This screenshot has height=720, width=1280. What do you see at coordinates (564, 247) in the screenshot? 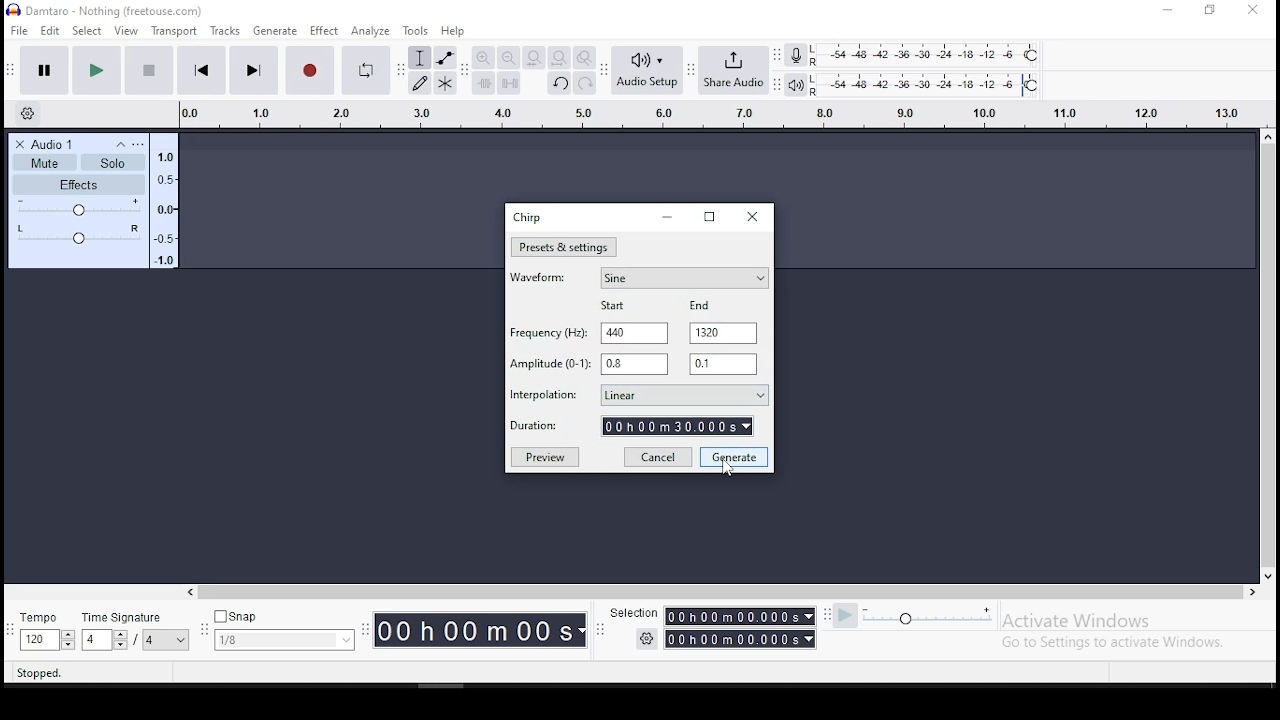
I see `presets and settings` at bounding box center [564, 247].